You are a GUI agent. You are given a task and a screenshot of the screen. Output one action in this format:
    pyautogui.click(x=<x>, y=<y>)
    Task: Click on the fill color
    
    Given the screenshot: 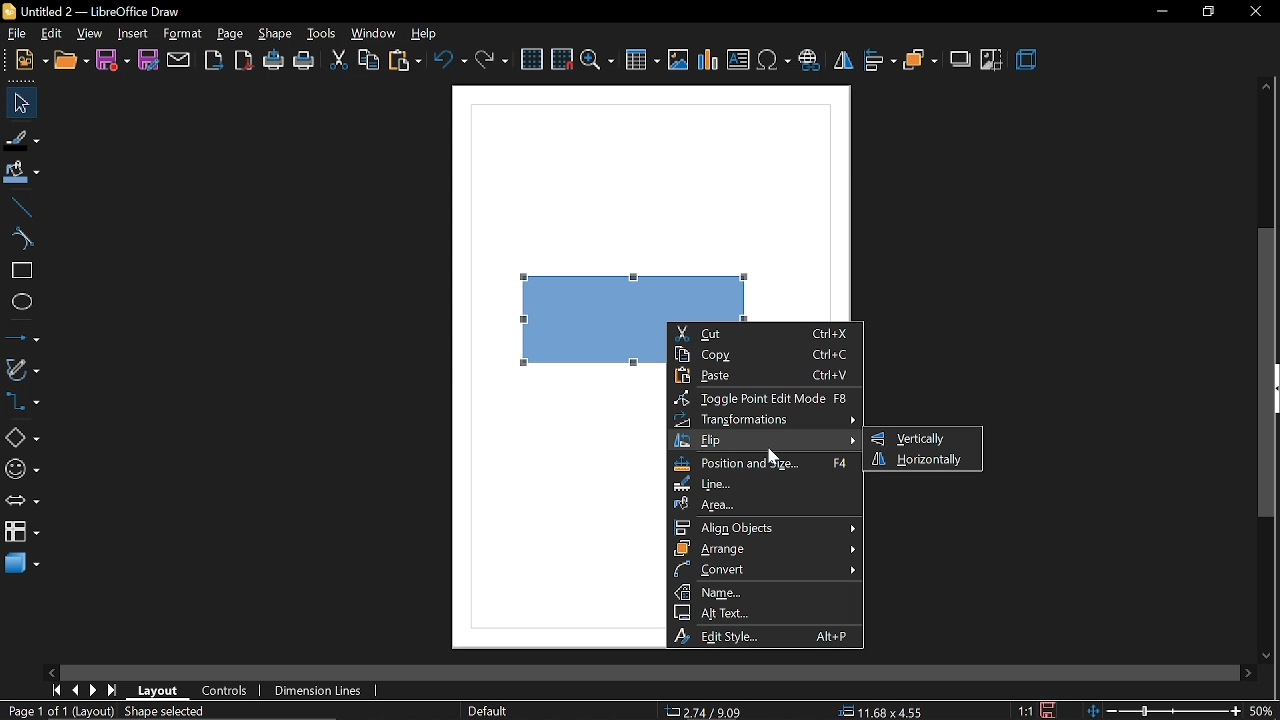 What is the action you would take?
    pyautogui.click(x=22, y=174)
    